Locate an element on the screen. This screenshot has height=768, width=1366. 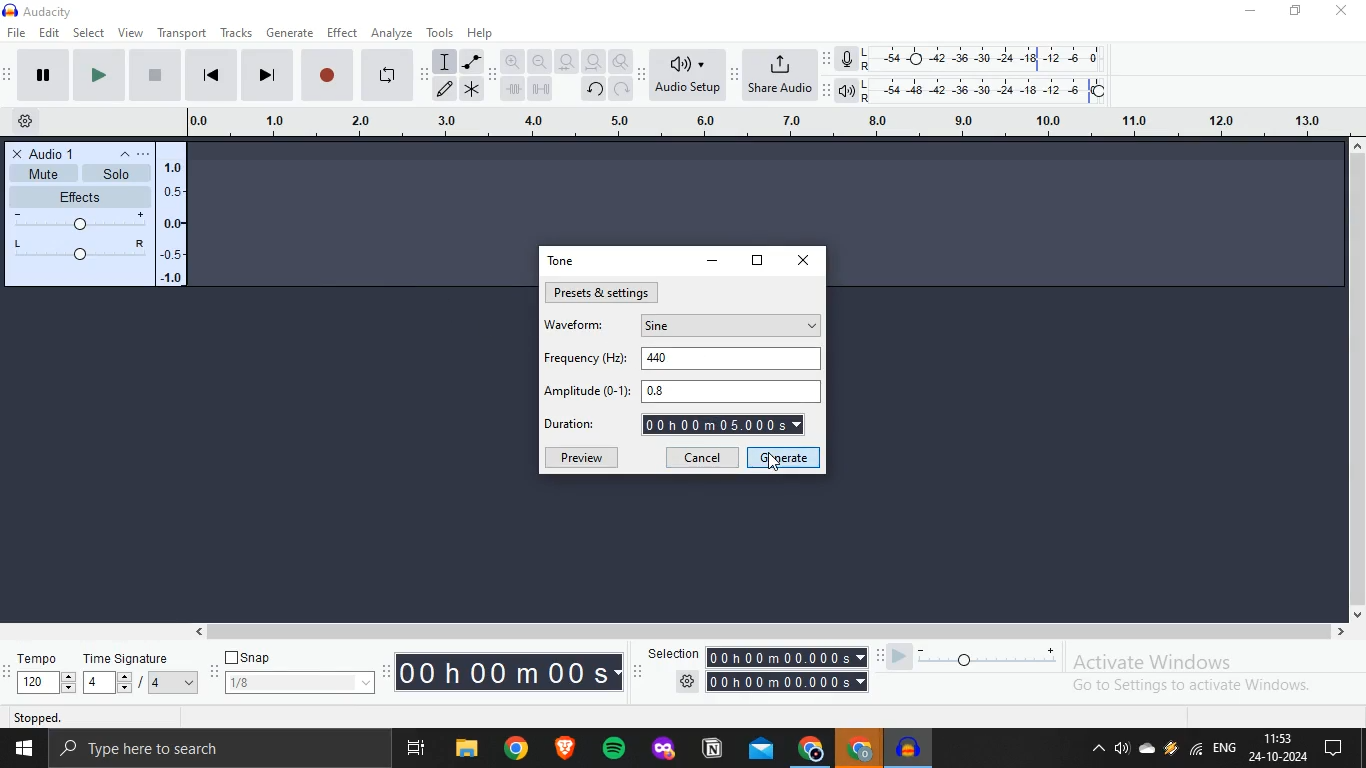
Selection is located at coordinates (755, 658).